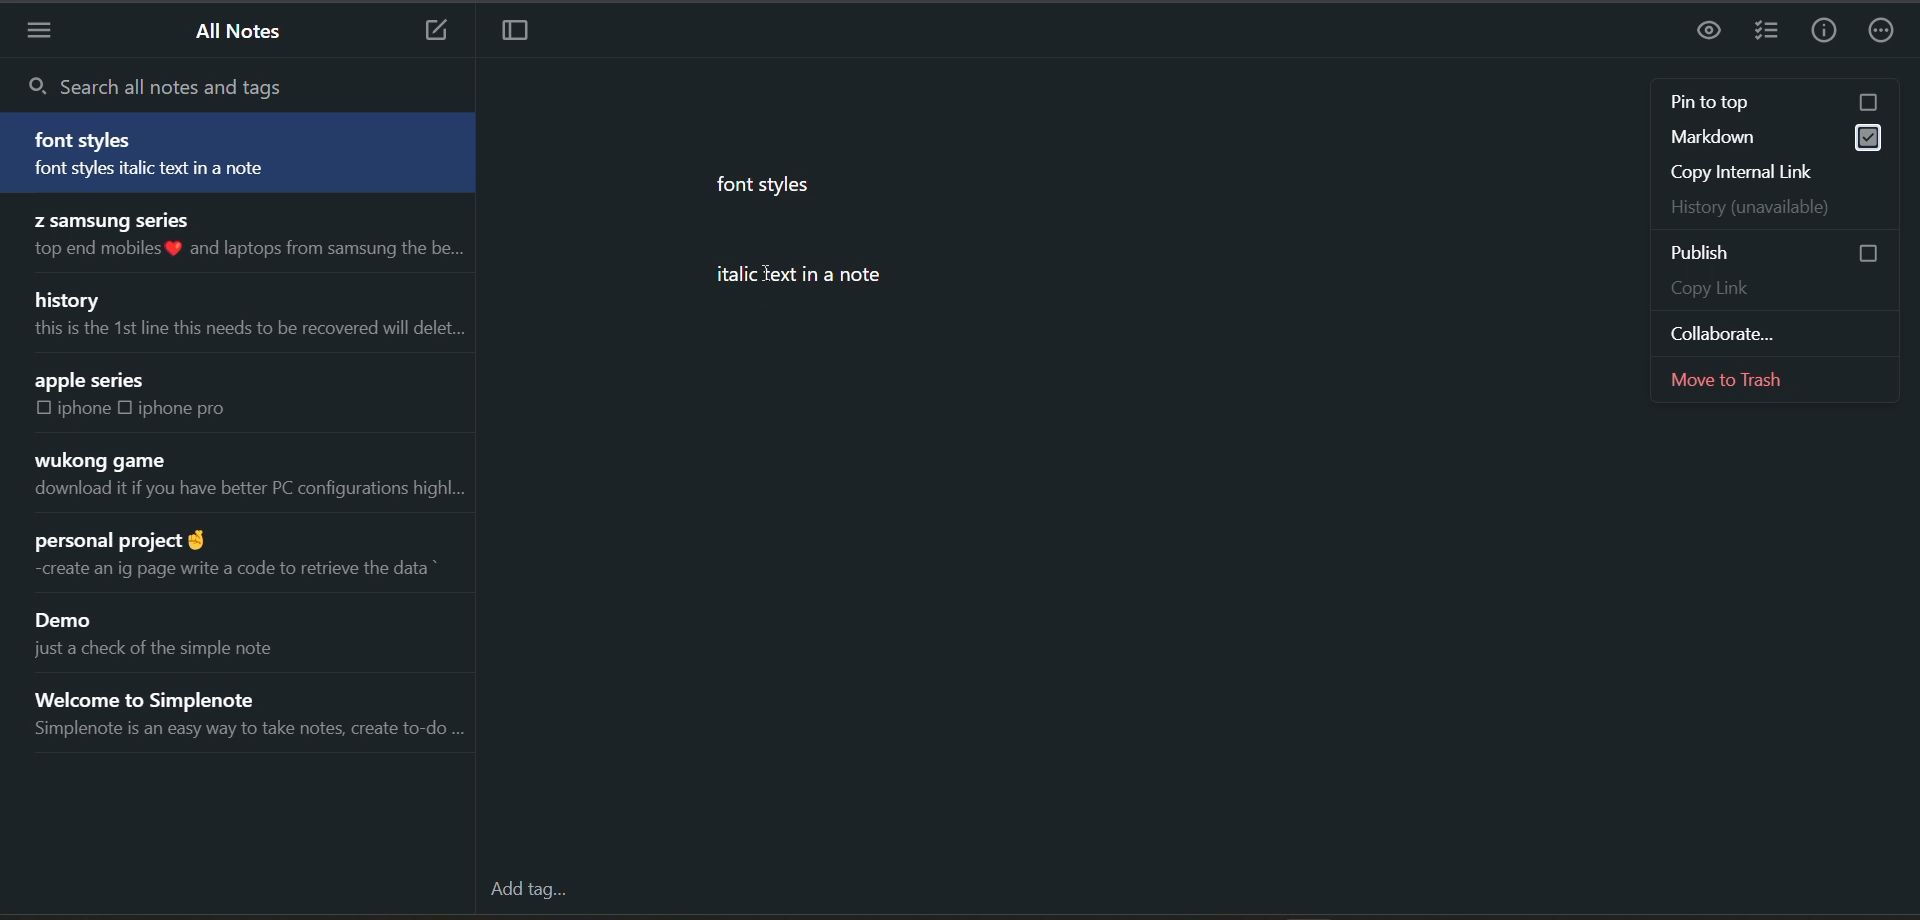 The image size is (1920, 920). Describe the element at coordinates (246, 239) in the screenshot. I see `note title and preview` at that location.